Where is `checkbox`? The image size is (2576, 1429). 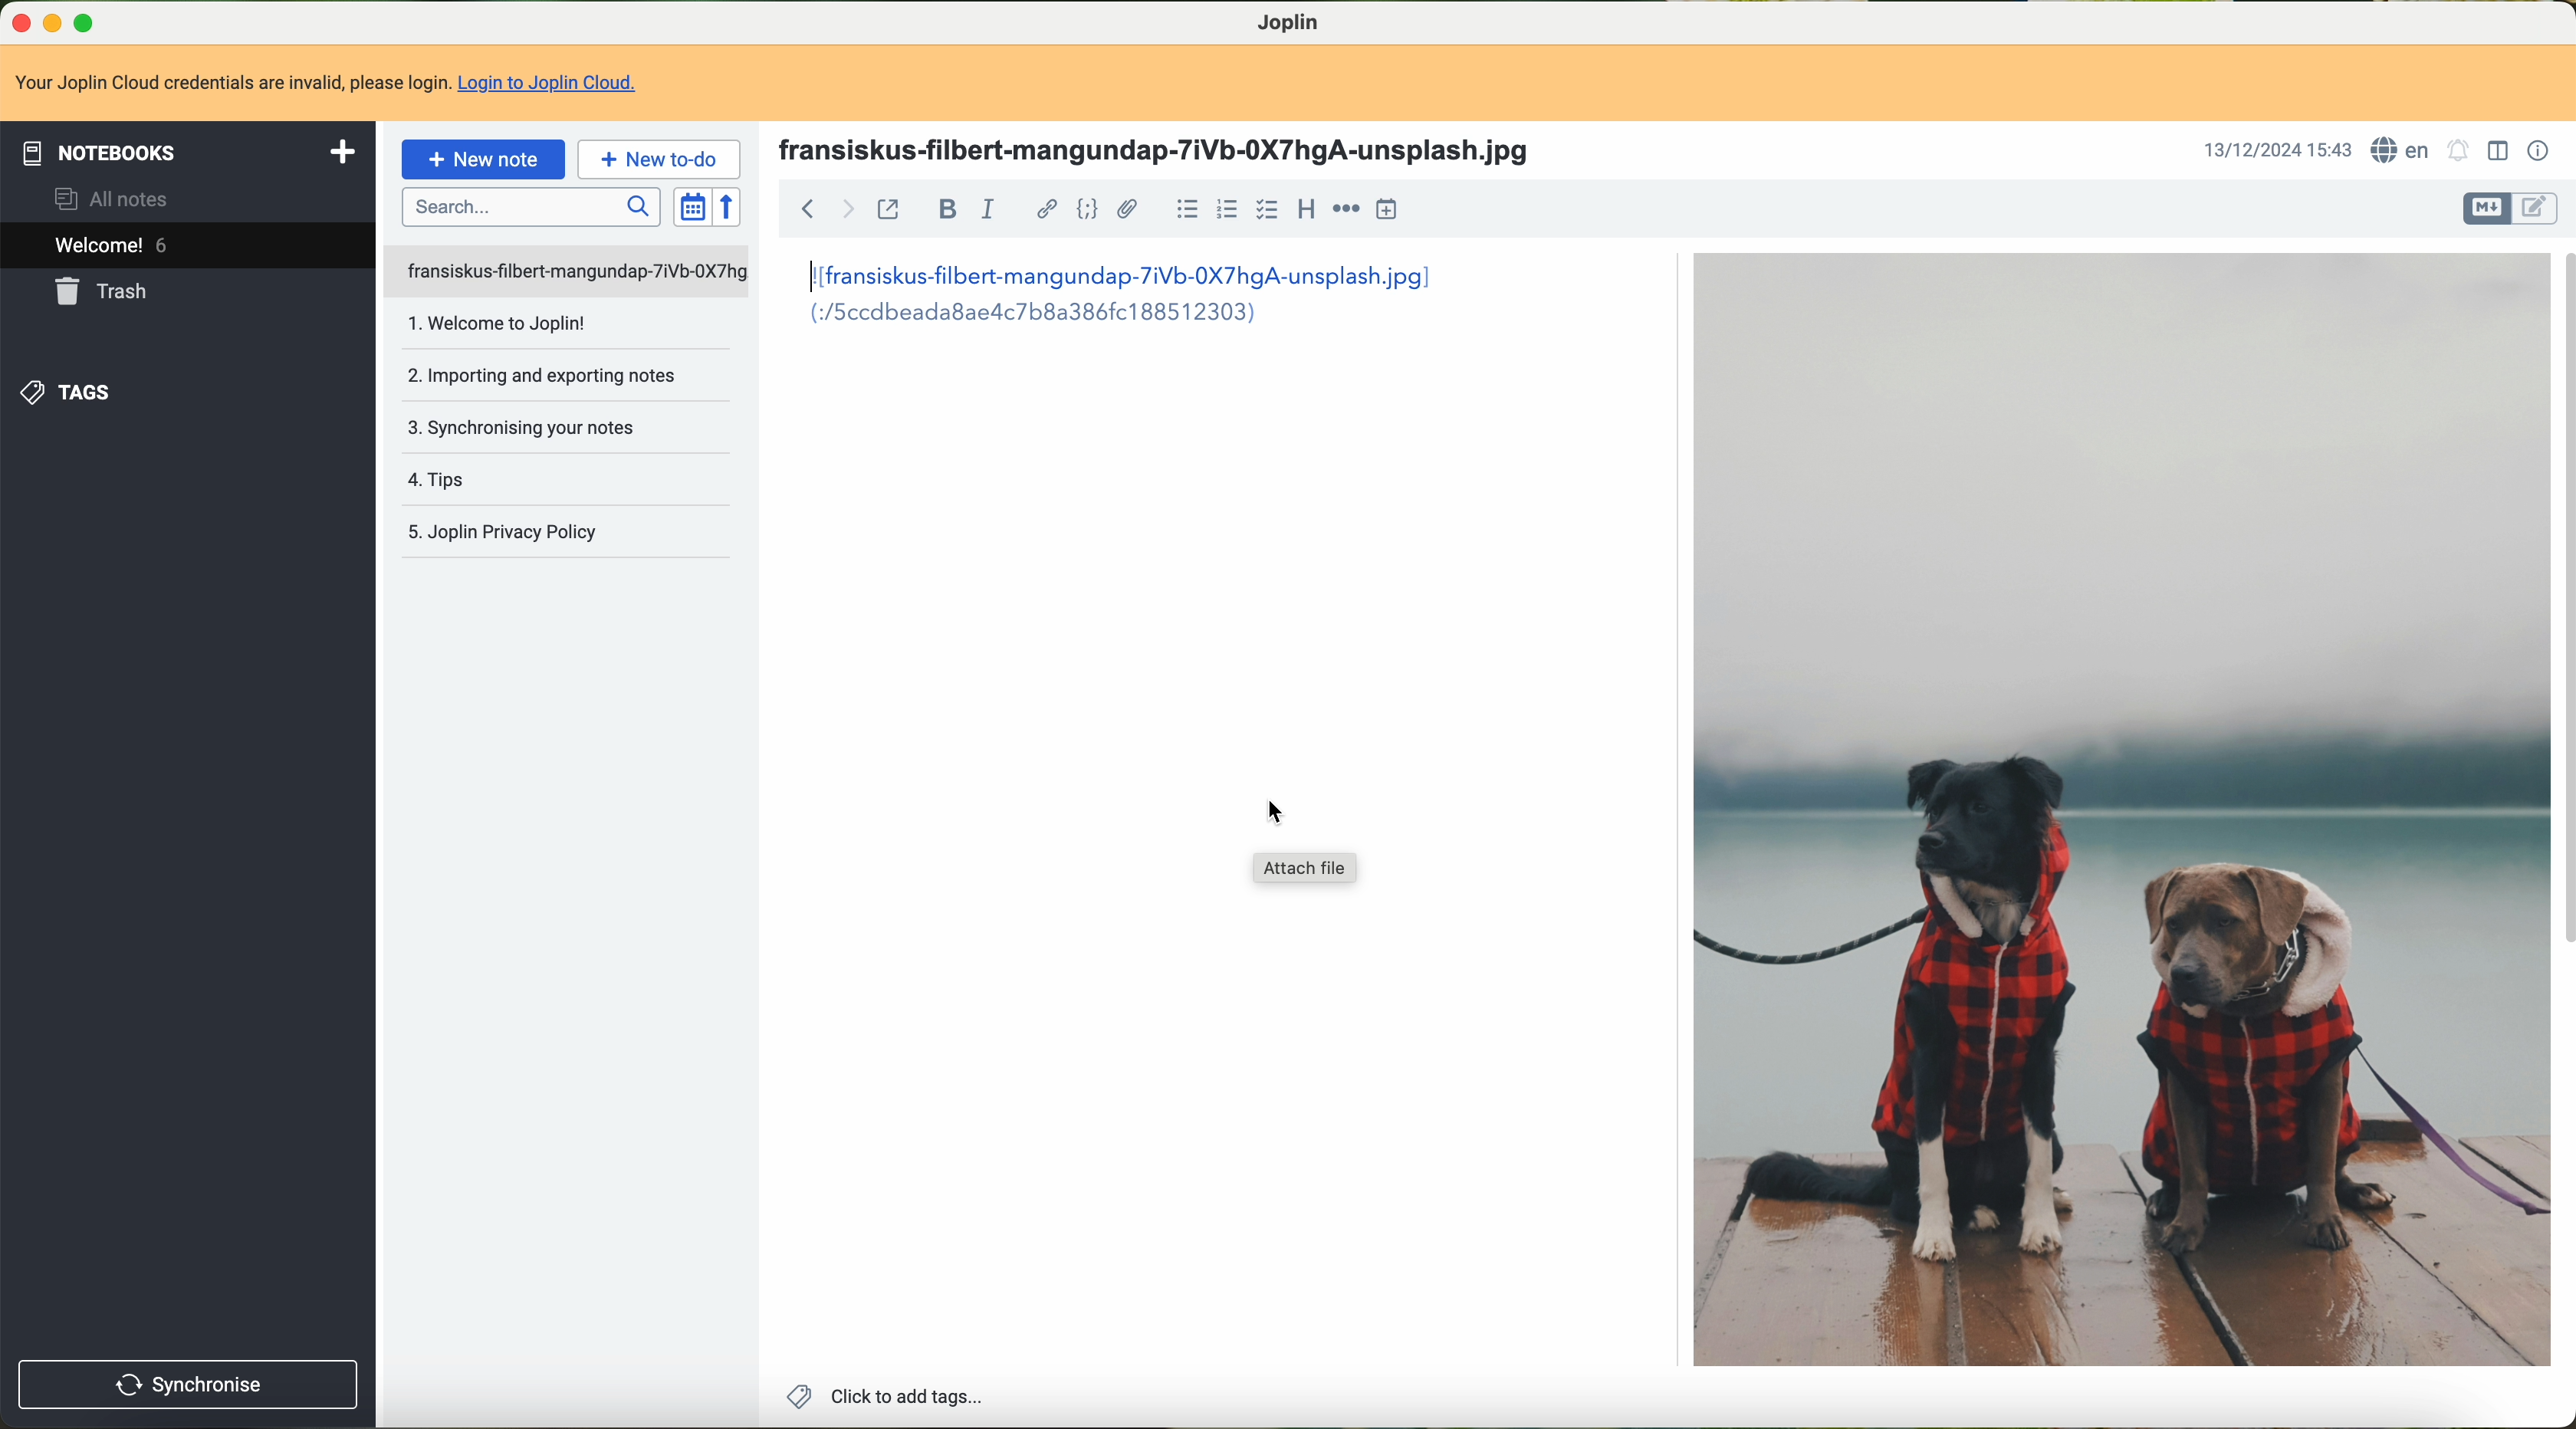 checkbox is located at coordinates (1265, 210).